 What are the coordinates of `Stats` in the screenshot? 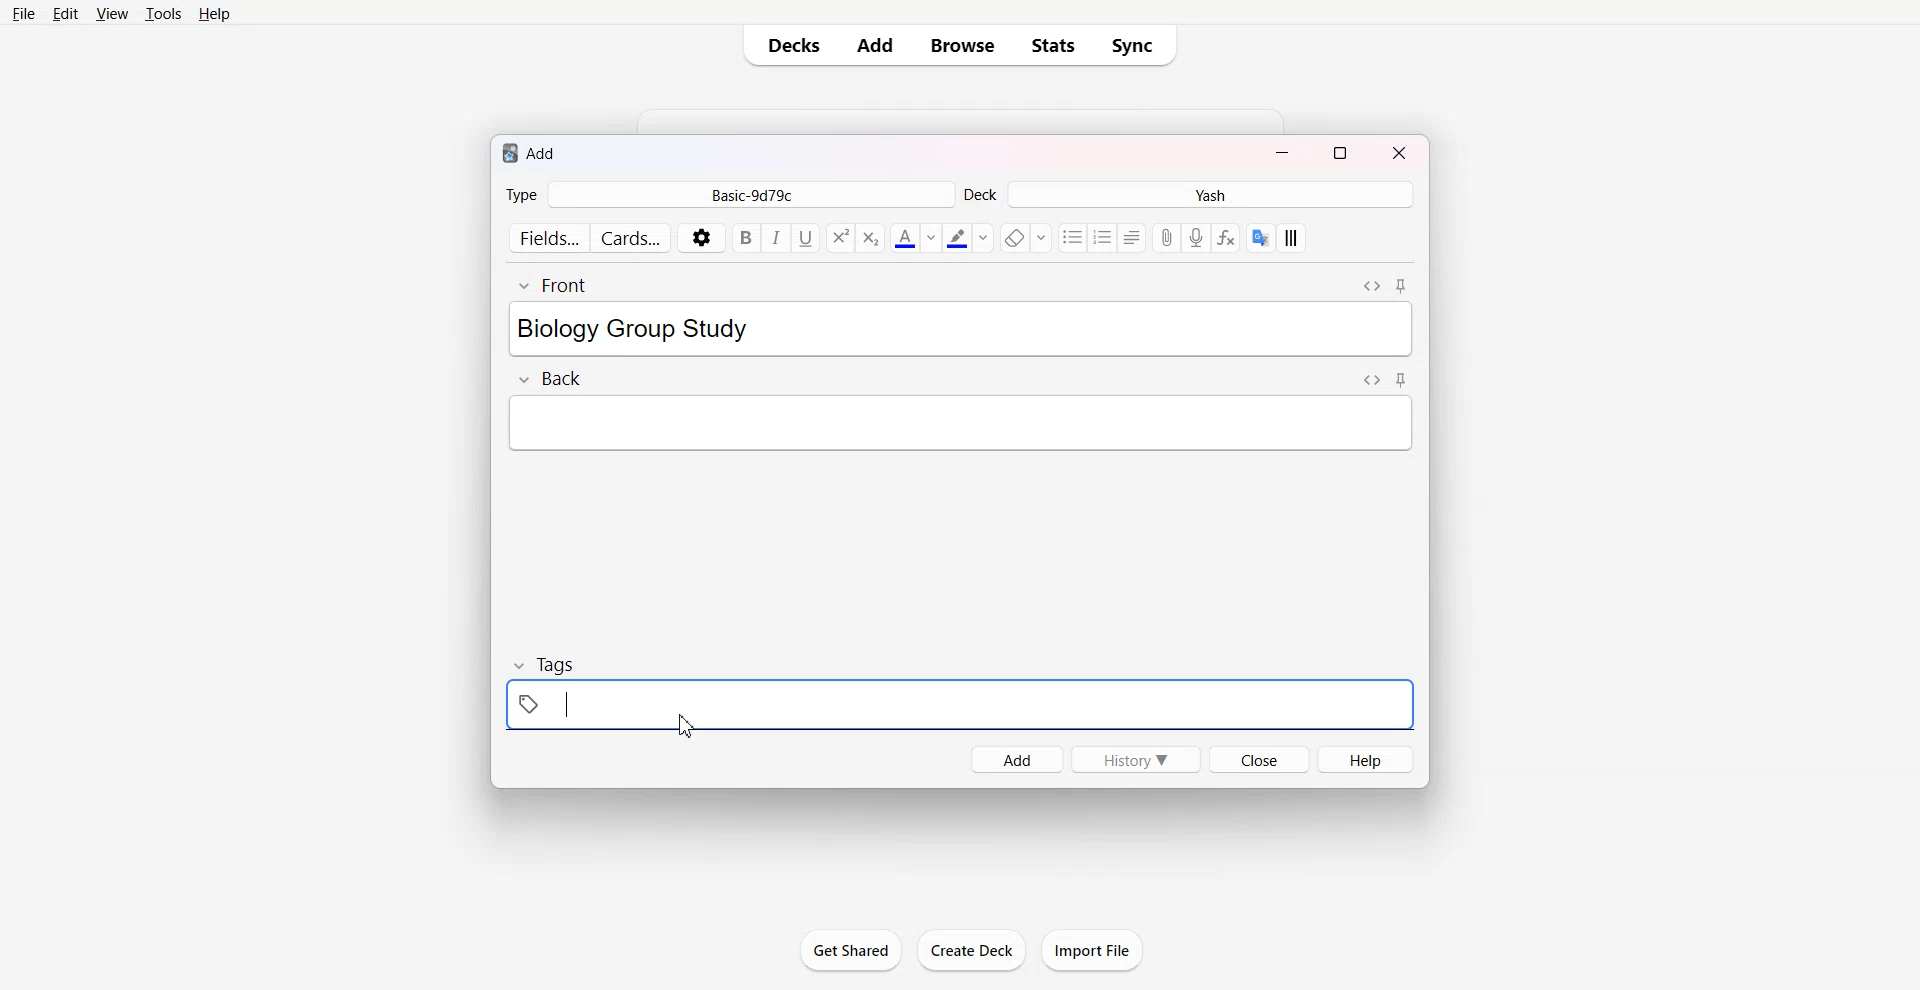 It's located at (1054, 45).